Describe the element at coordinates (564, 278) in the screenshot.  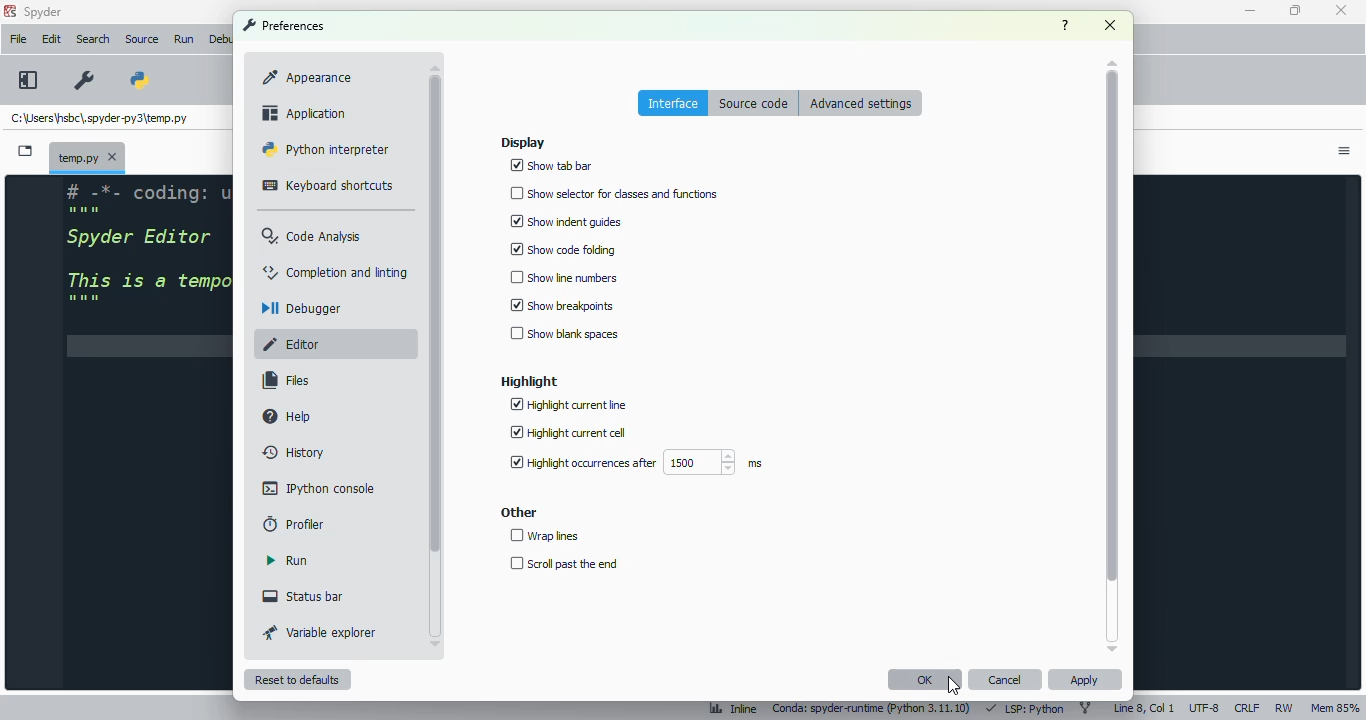
I see `show line numbers` at that location.